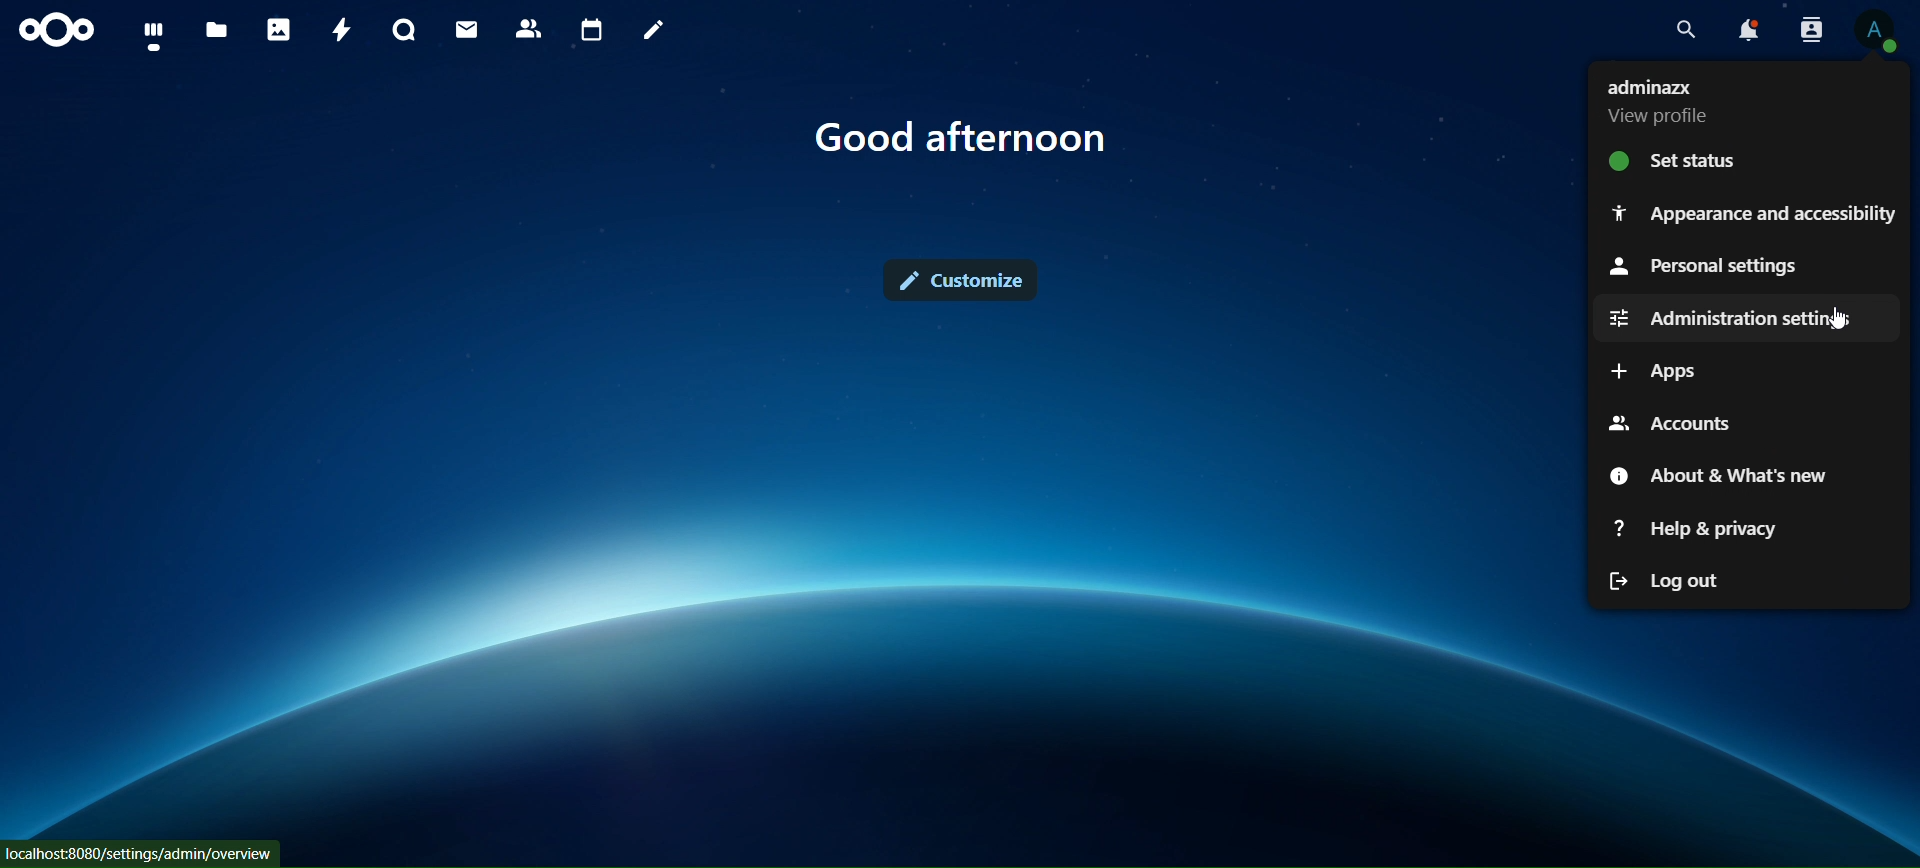 The width and height of the screenshot is (1920, 868). What do you see at coordinates (1661, 100) in the screenshot?
I see `view profile` at bounding box center [1661, 100].